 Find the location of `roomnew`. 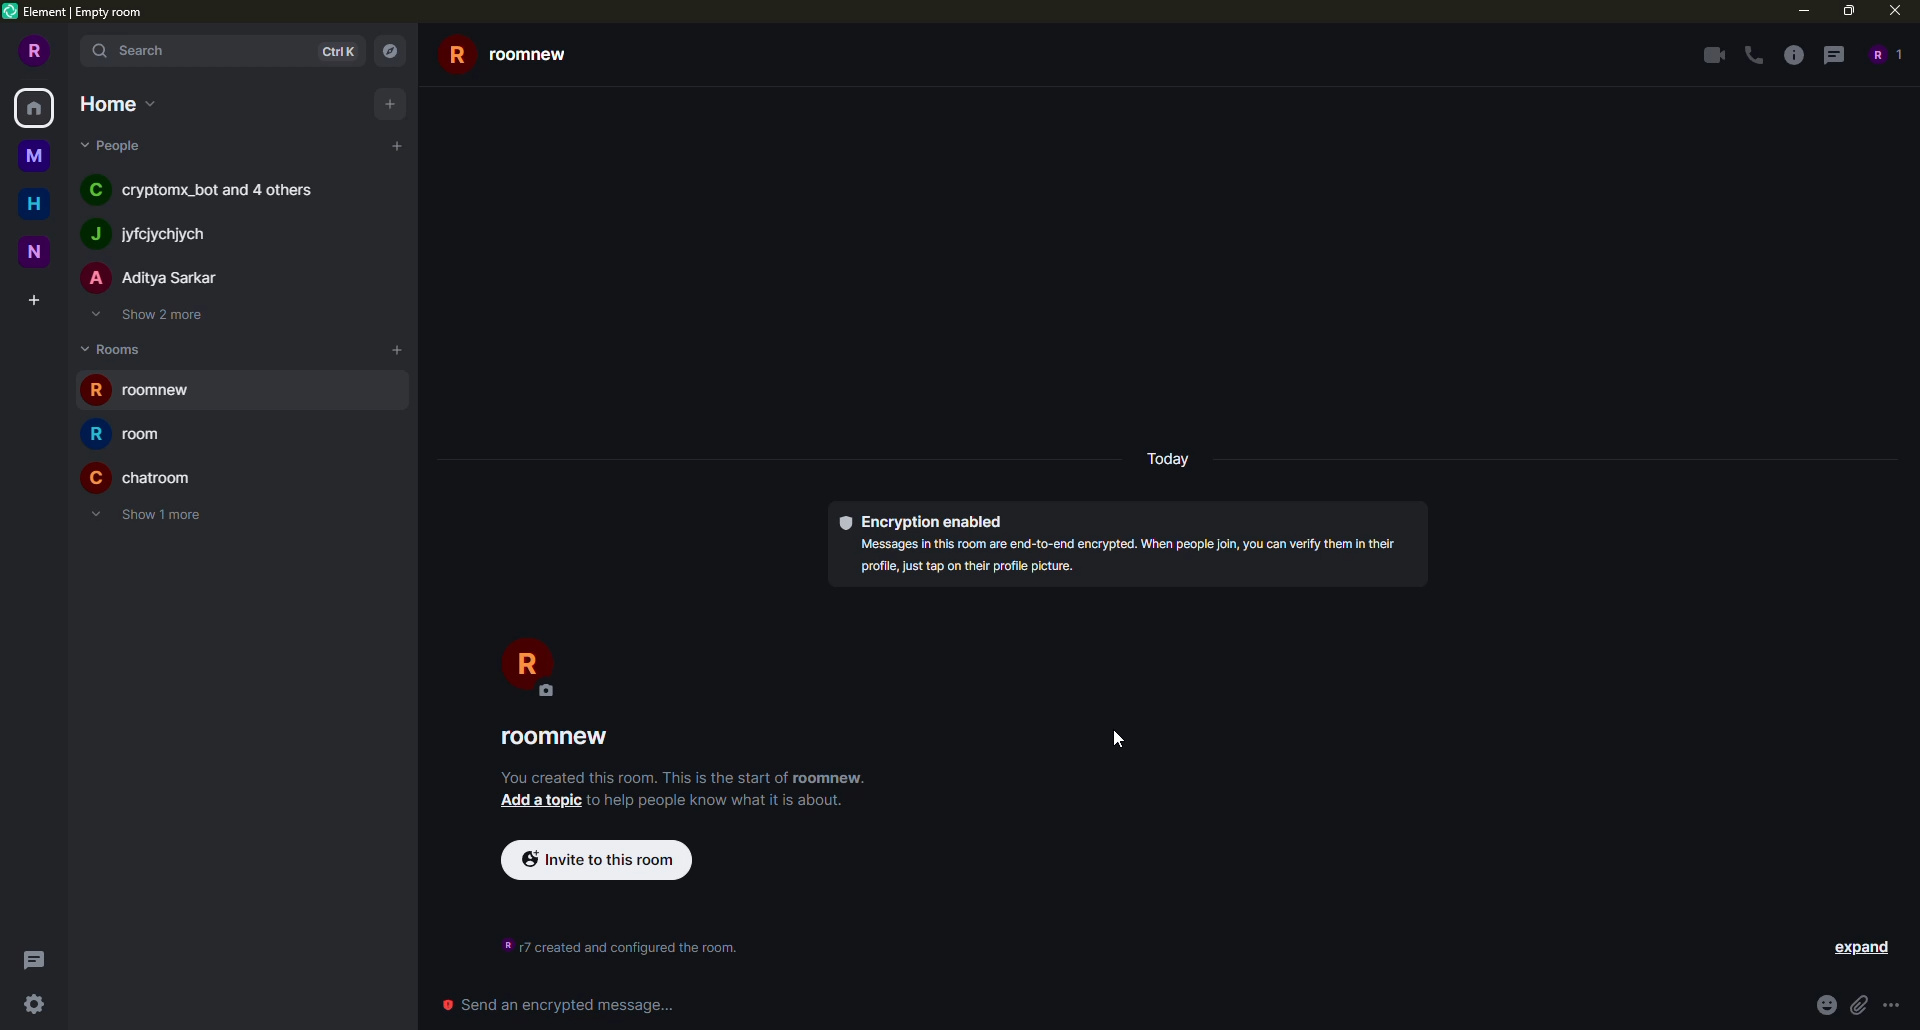

roomnew is located at coordinates (514, 54).